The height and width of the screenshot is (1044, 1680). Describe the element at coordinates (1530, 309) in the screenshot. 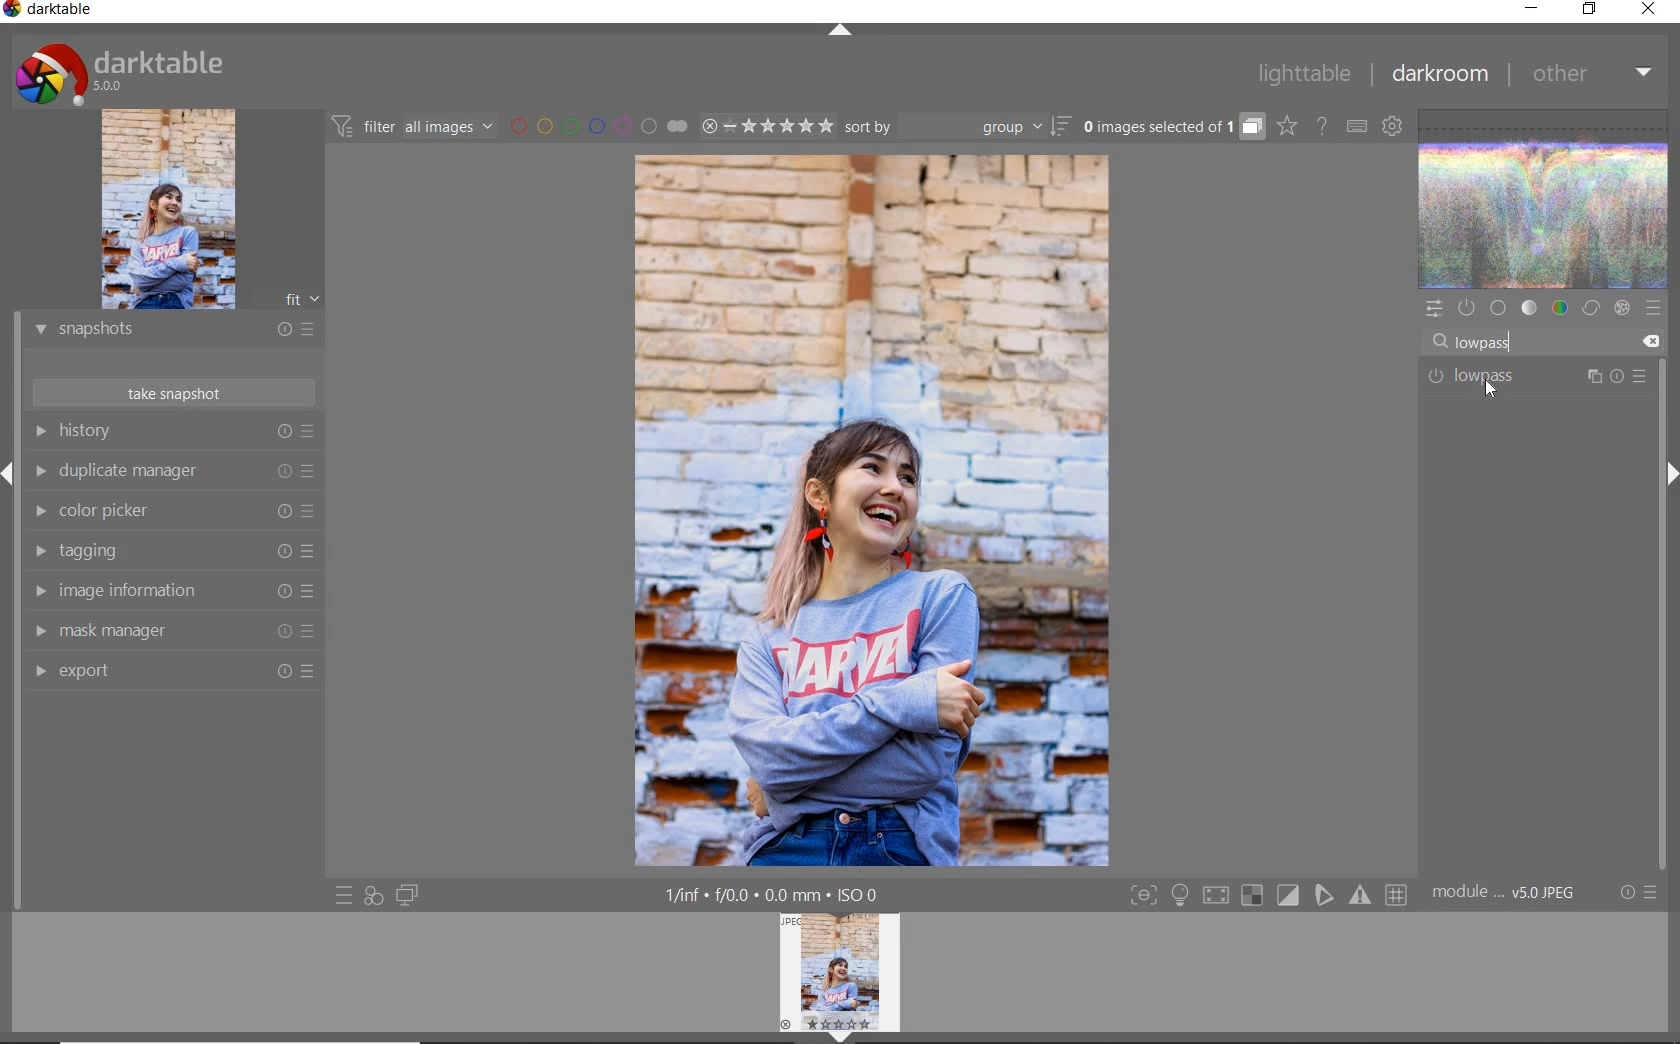

I see `tone` at that location.